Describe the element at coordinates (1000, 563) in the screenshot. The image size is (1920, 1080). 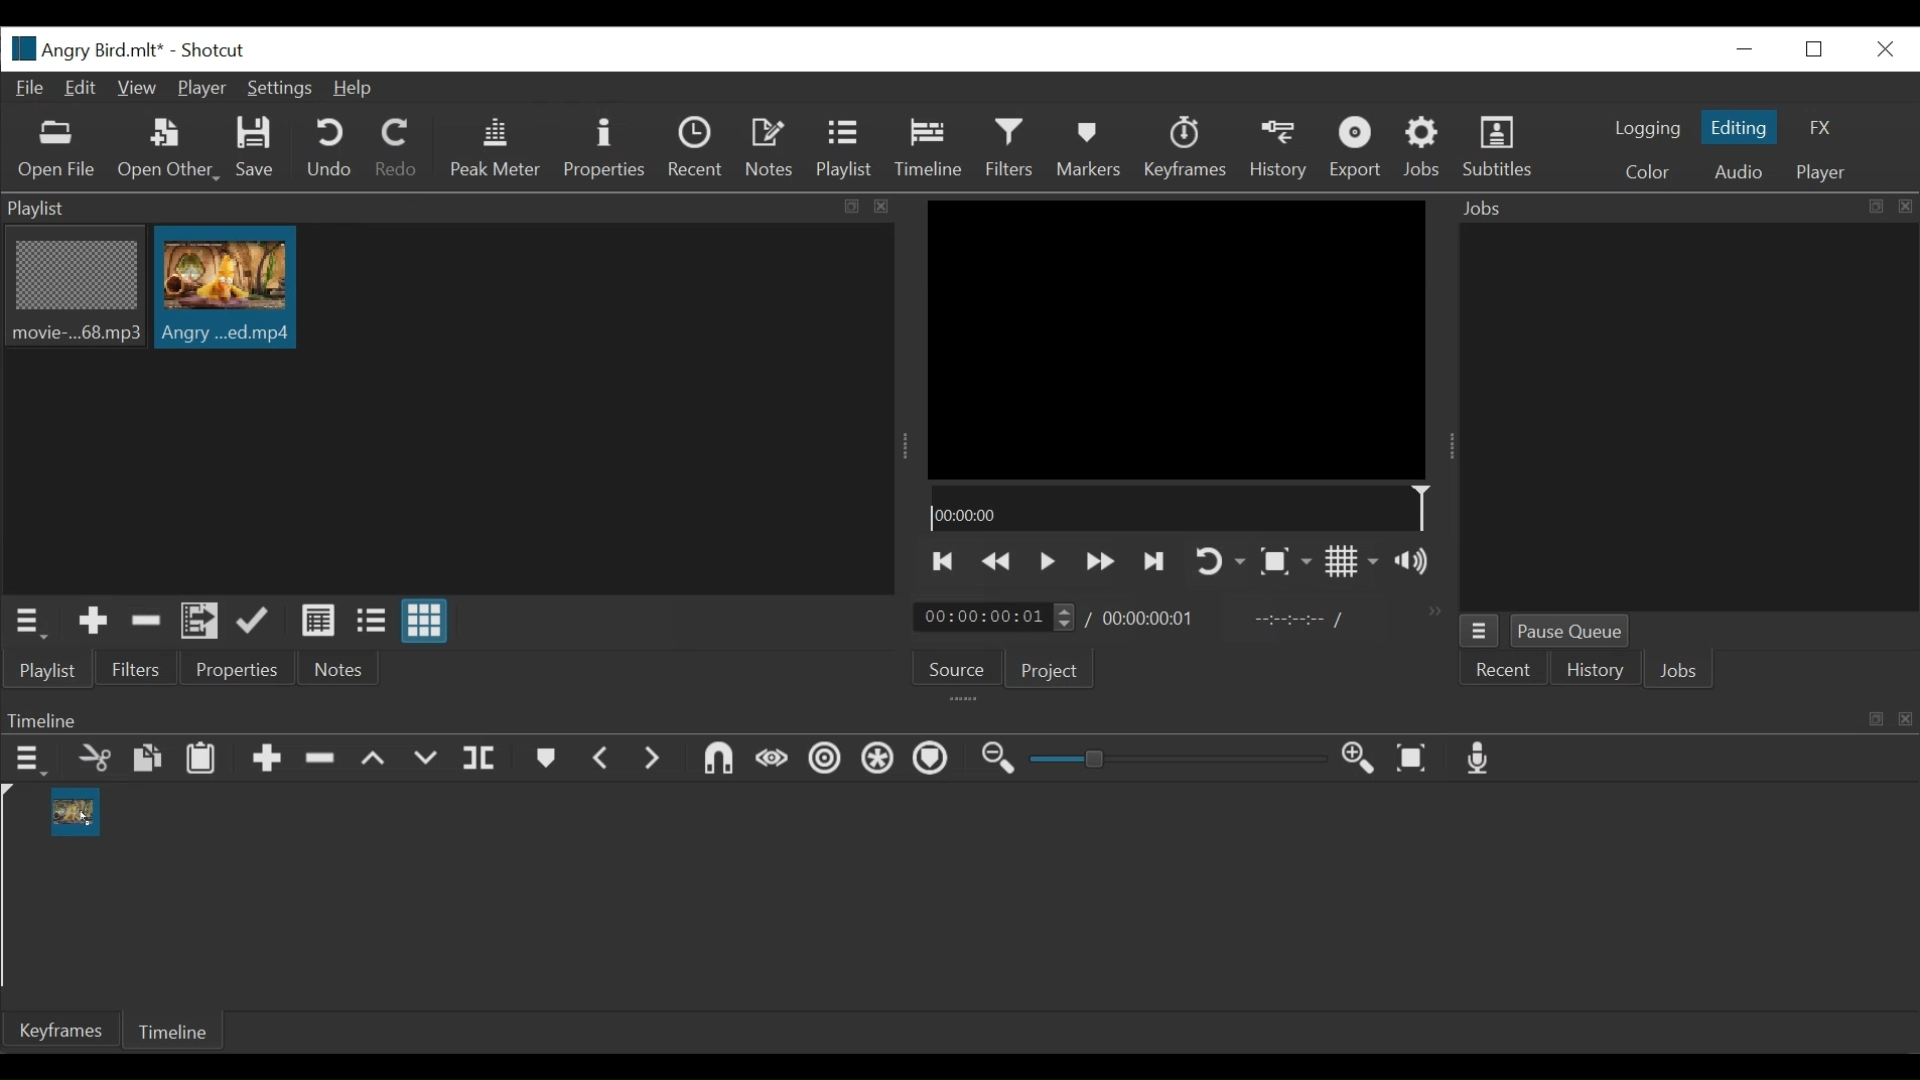
I see `Play quickly backward` at that location.